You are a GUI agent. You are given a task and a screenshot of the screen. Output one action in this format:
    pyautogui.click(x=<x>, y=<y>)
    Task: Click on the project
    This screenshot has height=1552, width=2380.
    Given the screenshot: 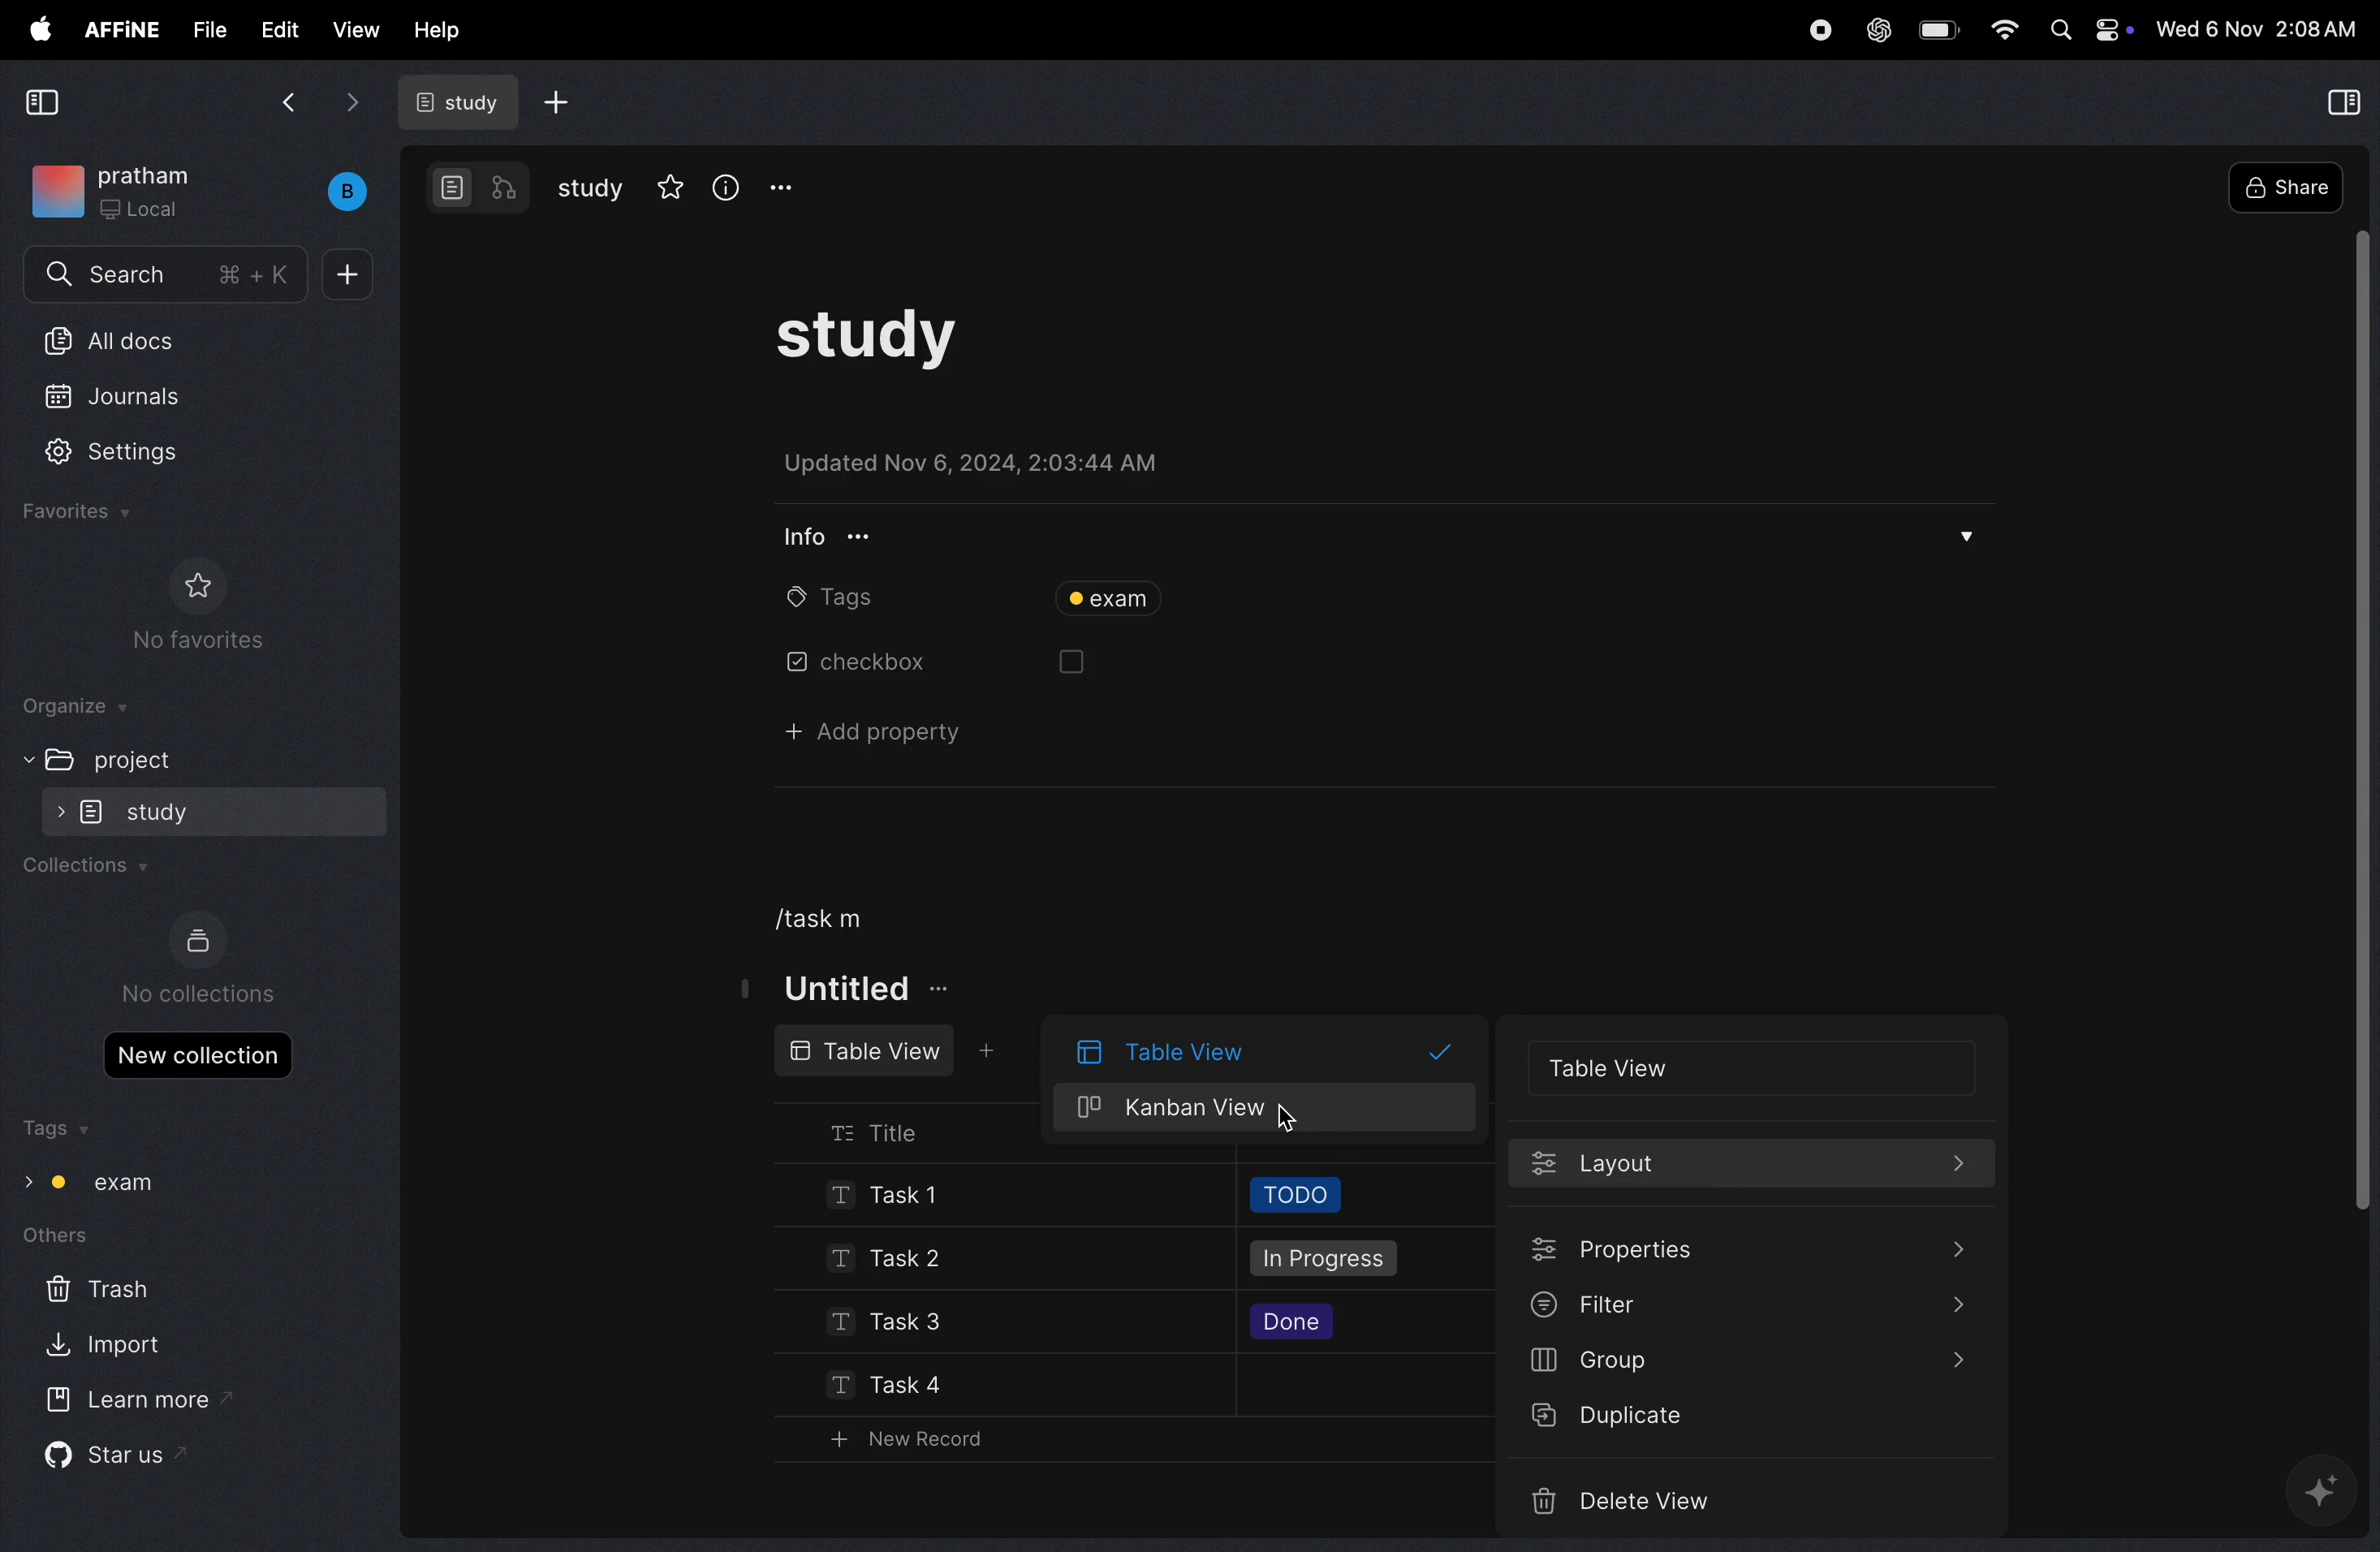 What is the action you would take?
    pyautogui.click(x=117, y=758)
    